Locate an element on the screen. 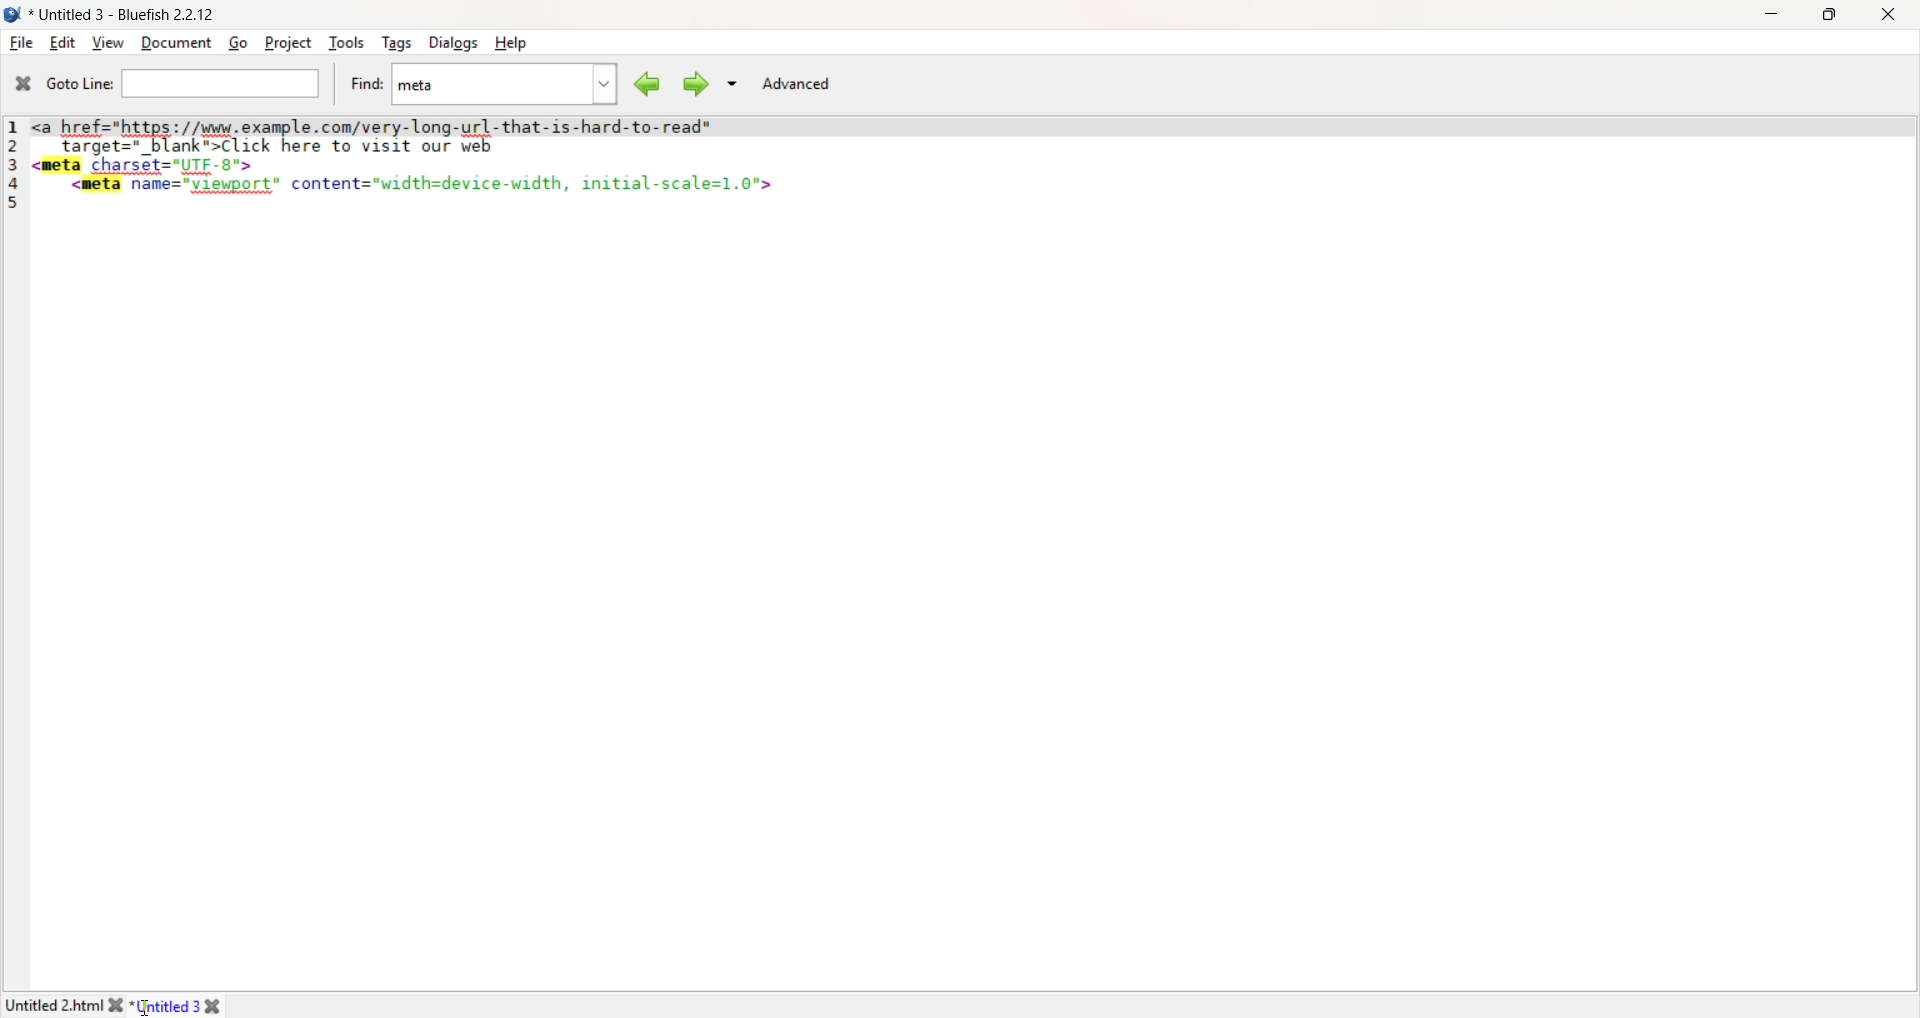 The height and width of the screenshot is (1018, 1920). Help is located at coordinates (514, 43).